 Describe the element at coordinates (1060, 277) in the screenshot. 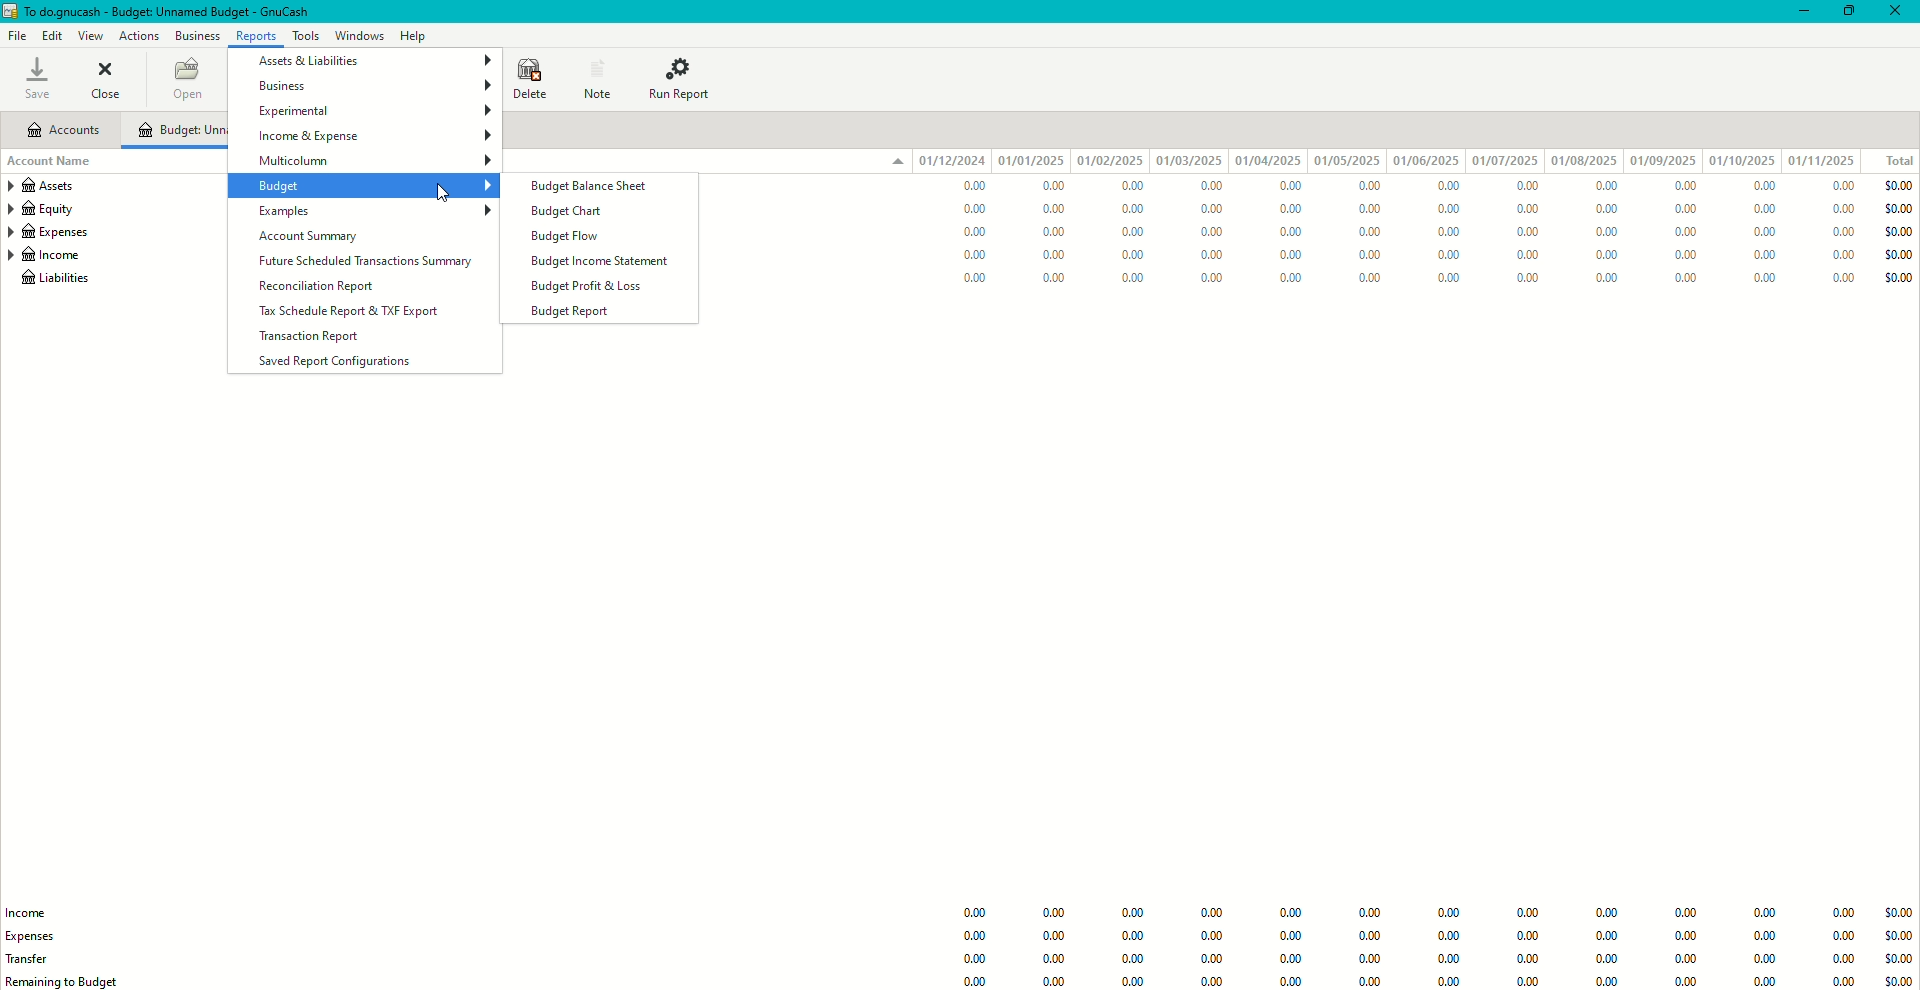

I see `0.00` at that location.